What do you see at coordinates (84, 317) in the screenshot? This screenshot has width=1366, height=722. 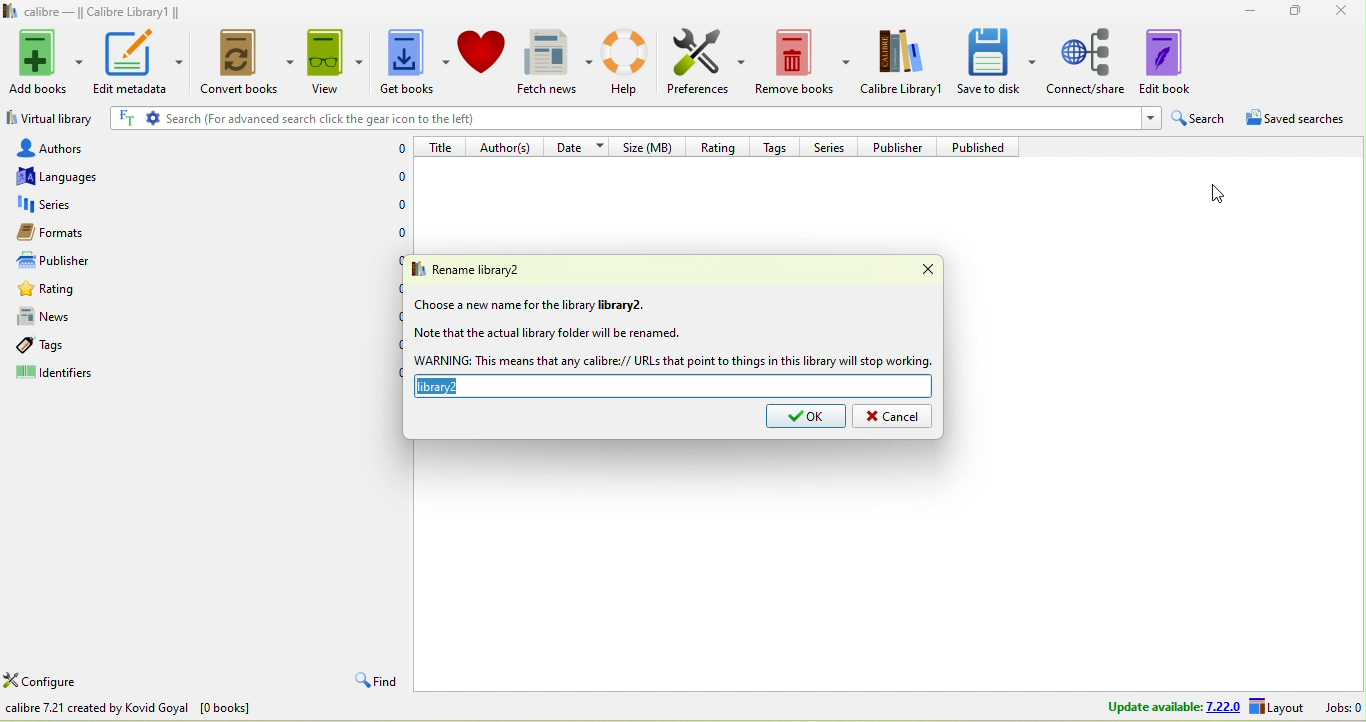 I see `news` at bounding box center [84, 317].